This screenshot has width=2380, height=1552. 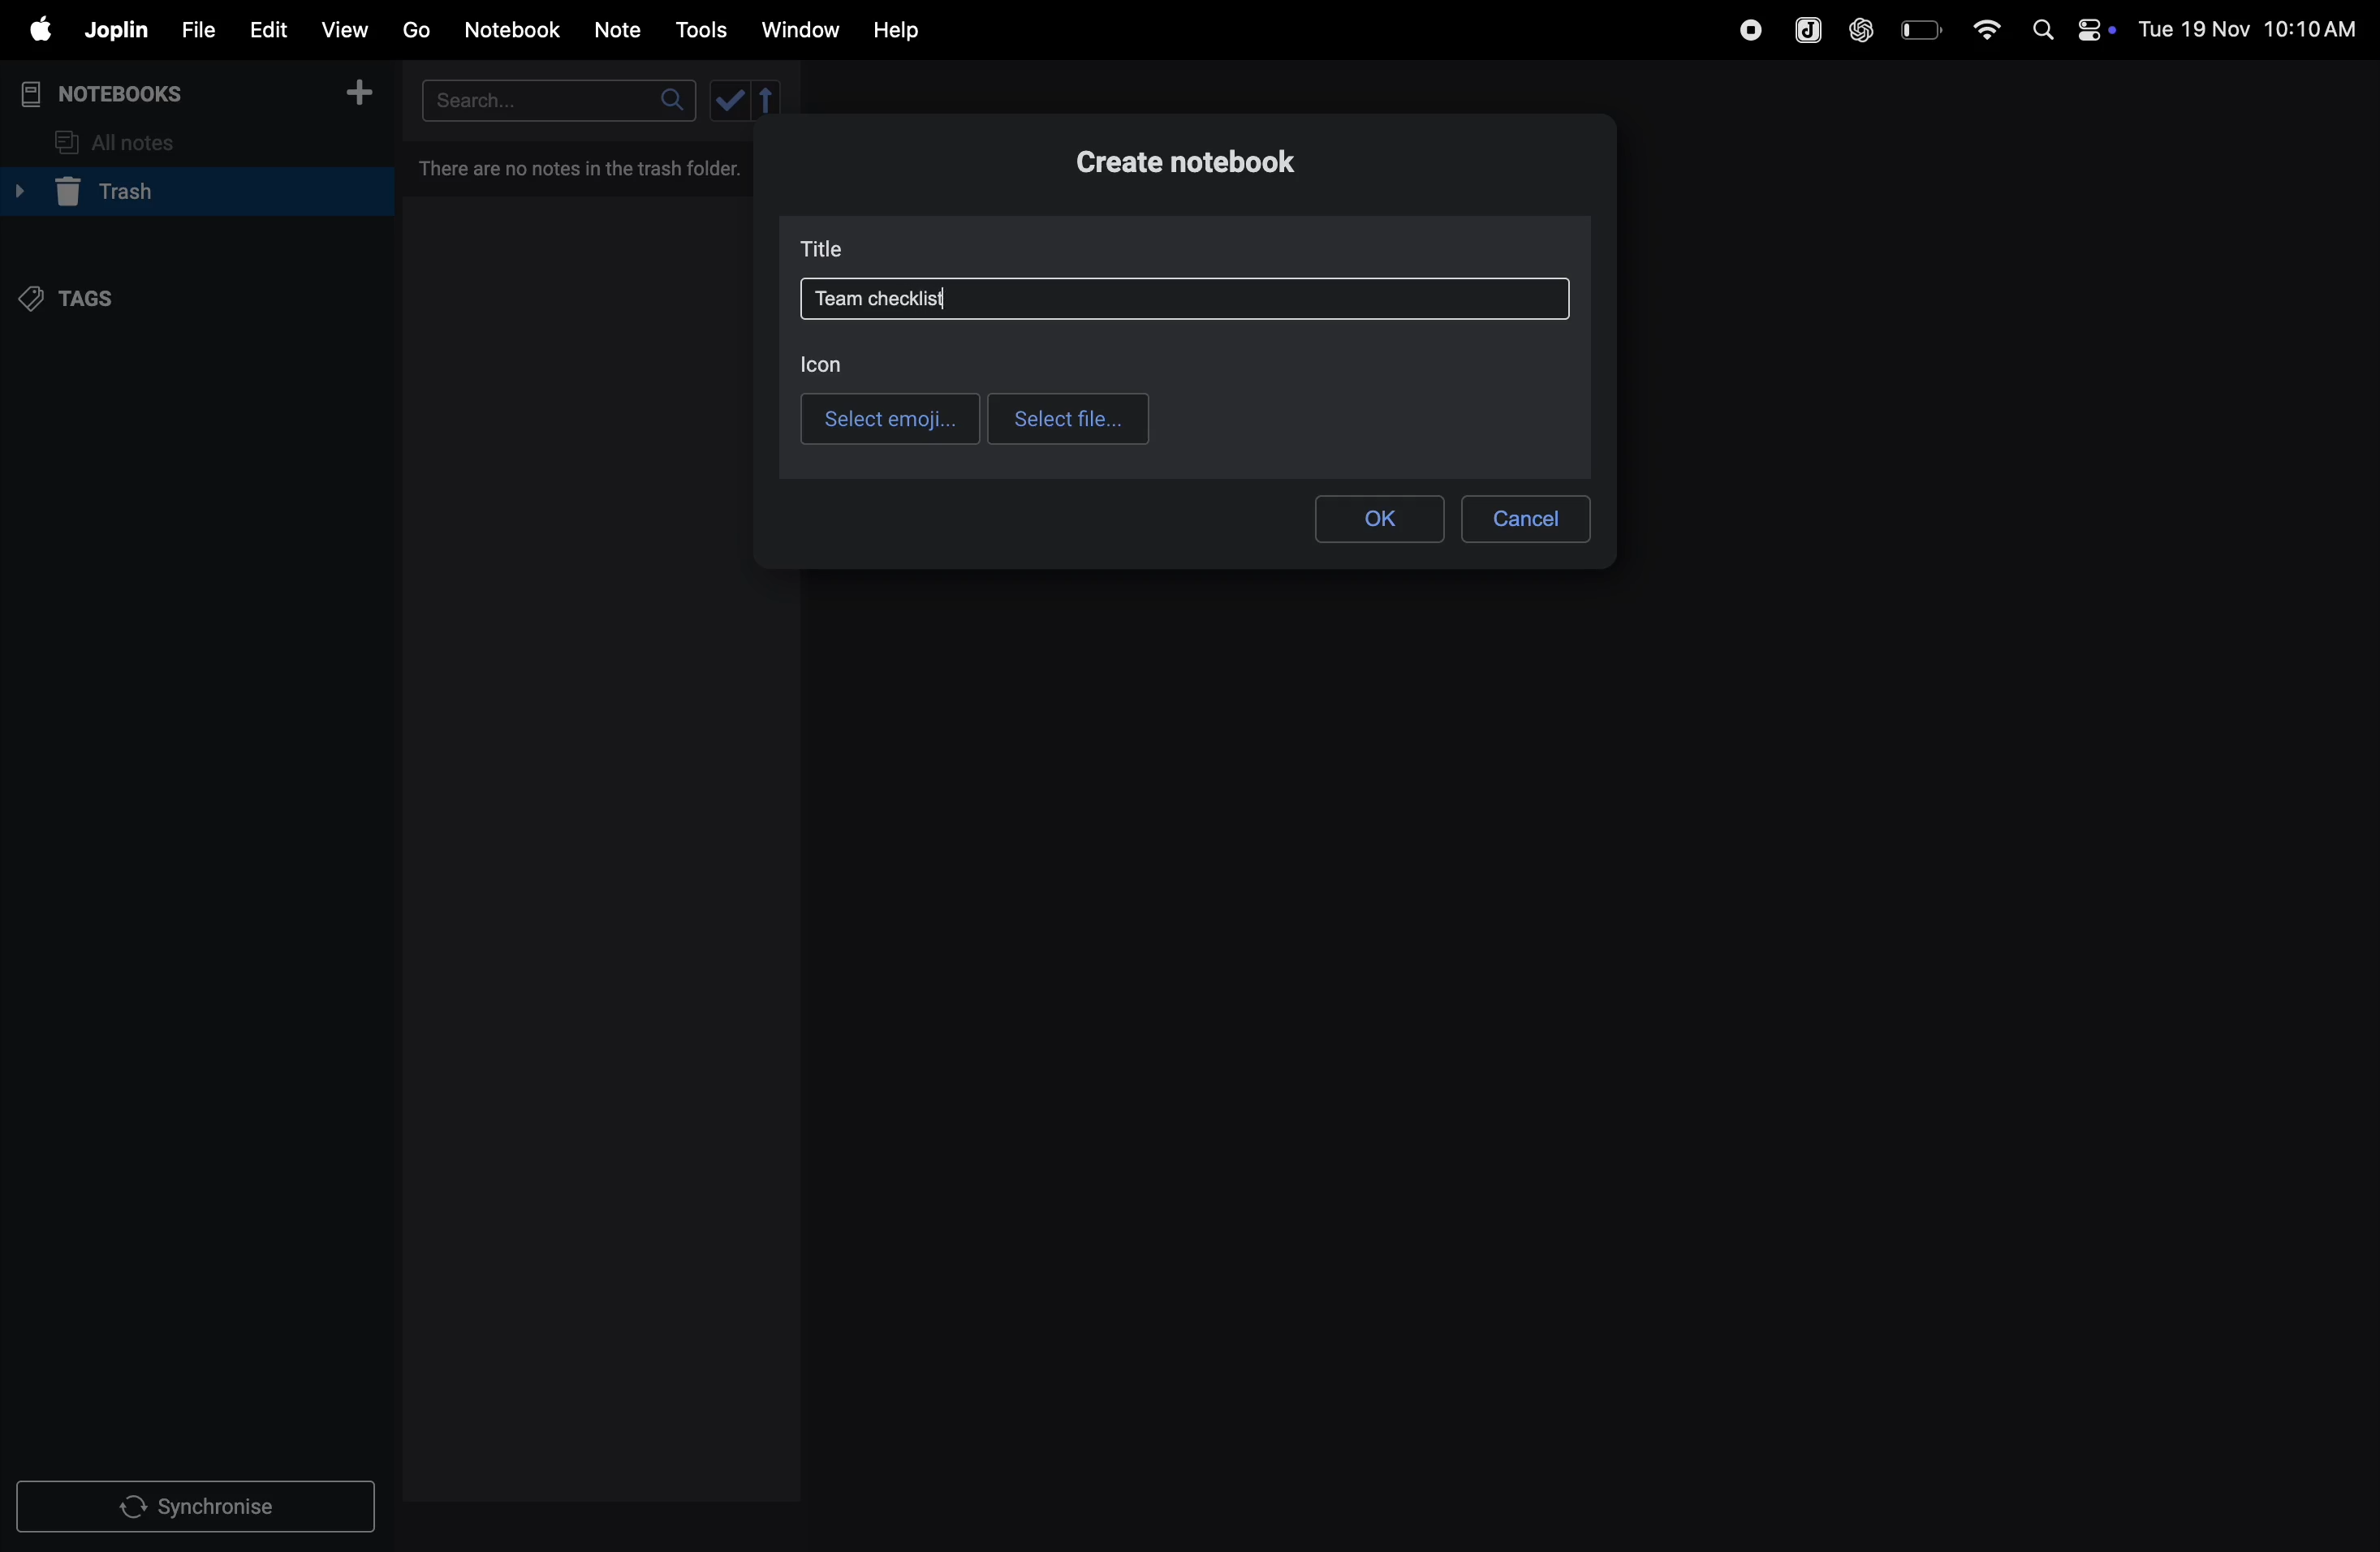 What do you see at coordinates (894, 299) in the screenshot?
I see `team checklist` at bounding box center [894, 299].